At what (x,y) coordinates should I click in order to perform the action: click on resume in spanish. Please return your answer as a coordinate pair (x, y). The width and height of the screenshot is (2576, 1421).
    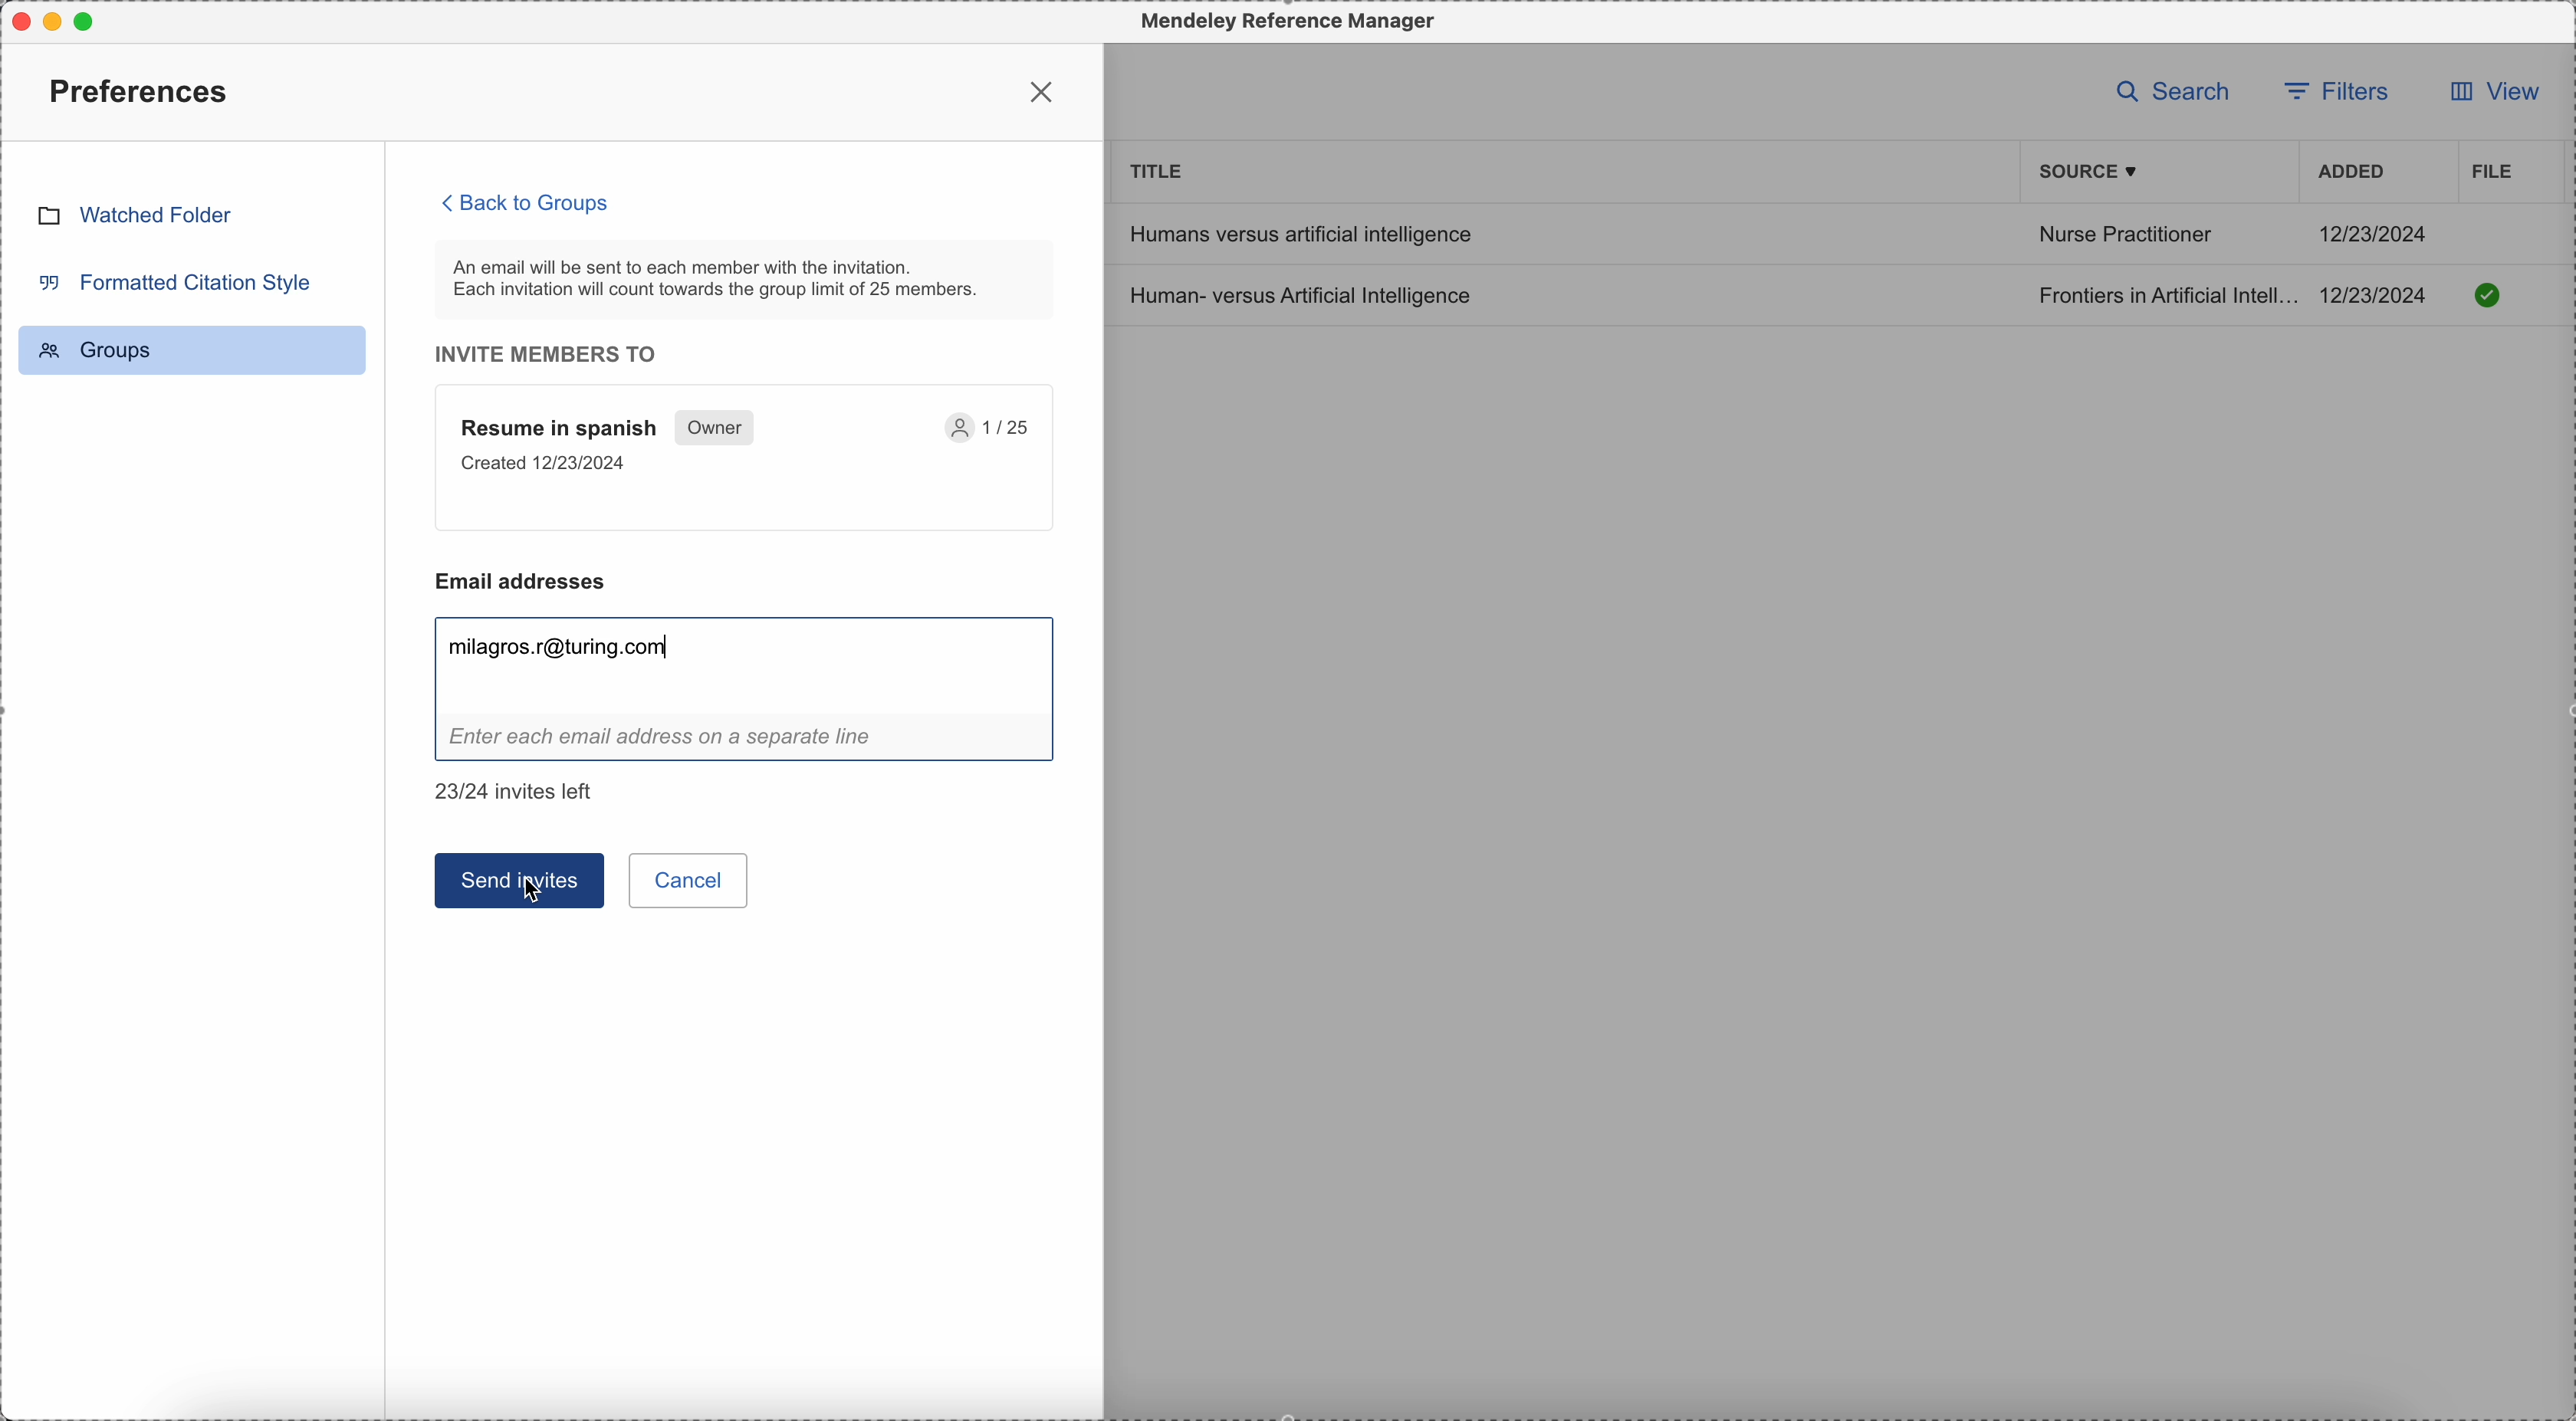
    Looking at the image, I should click on (746, 459).